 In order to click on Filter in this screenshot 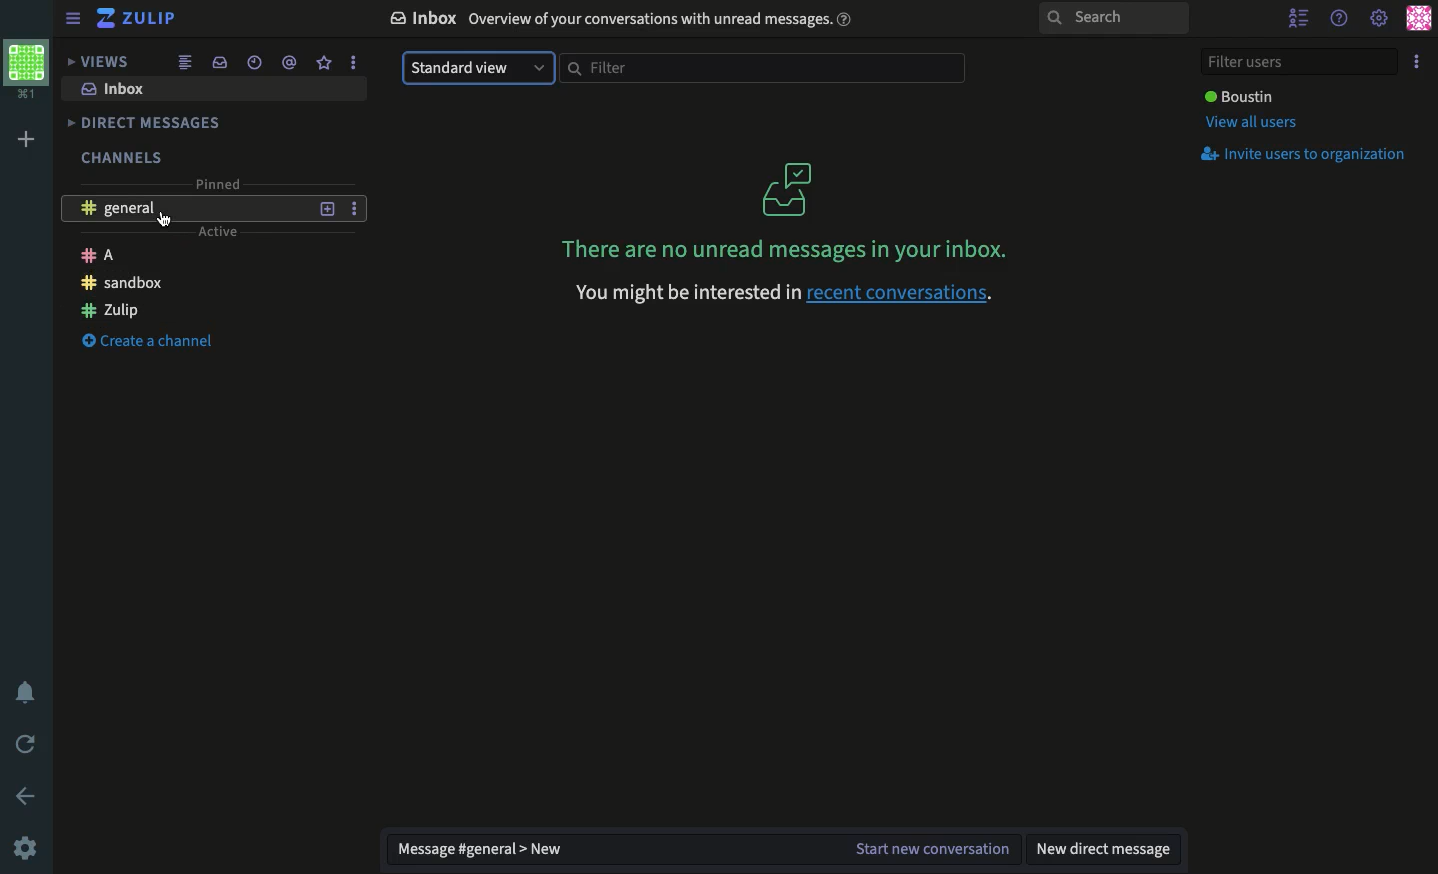, I will do `click(765, 68)`.